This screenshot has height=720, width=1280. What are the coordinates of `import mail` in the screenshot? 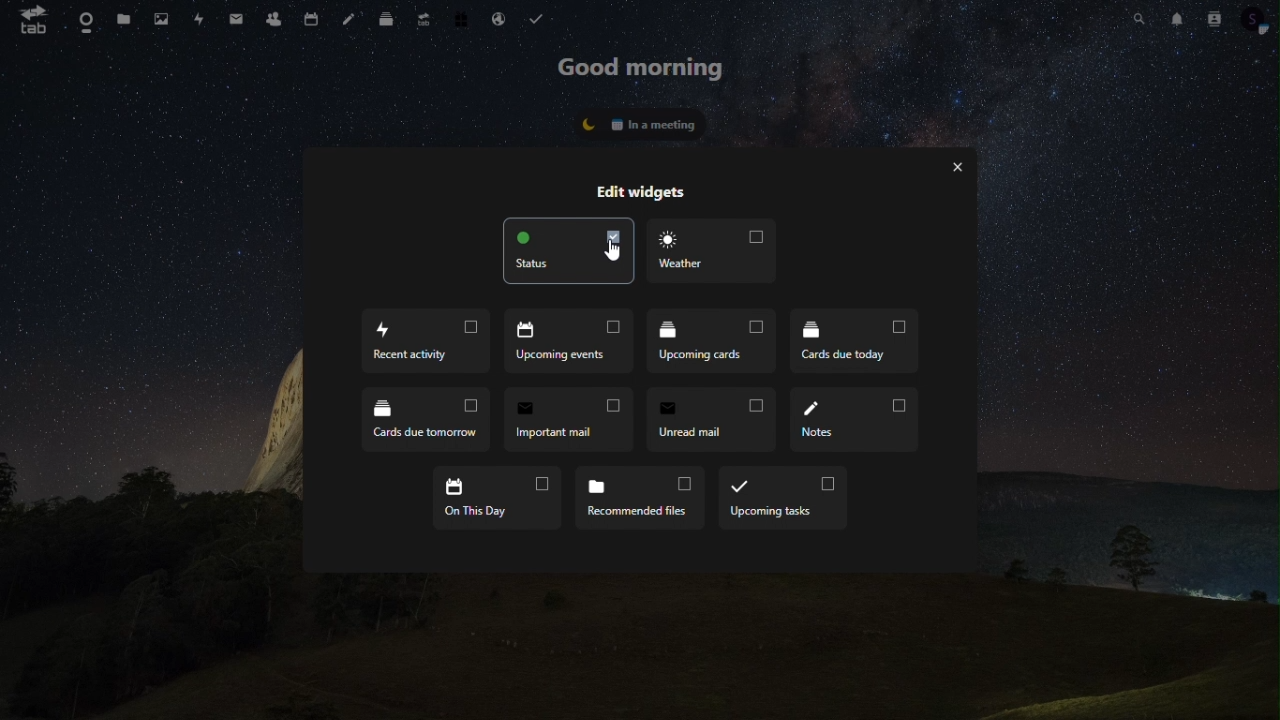 It's located at (574, 422).